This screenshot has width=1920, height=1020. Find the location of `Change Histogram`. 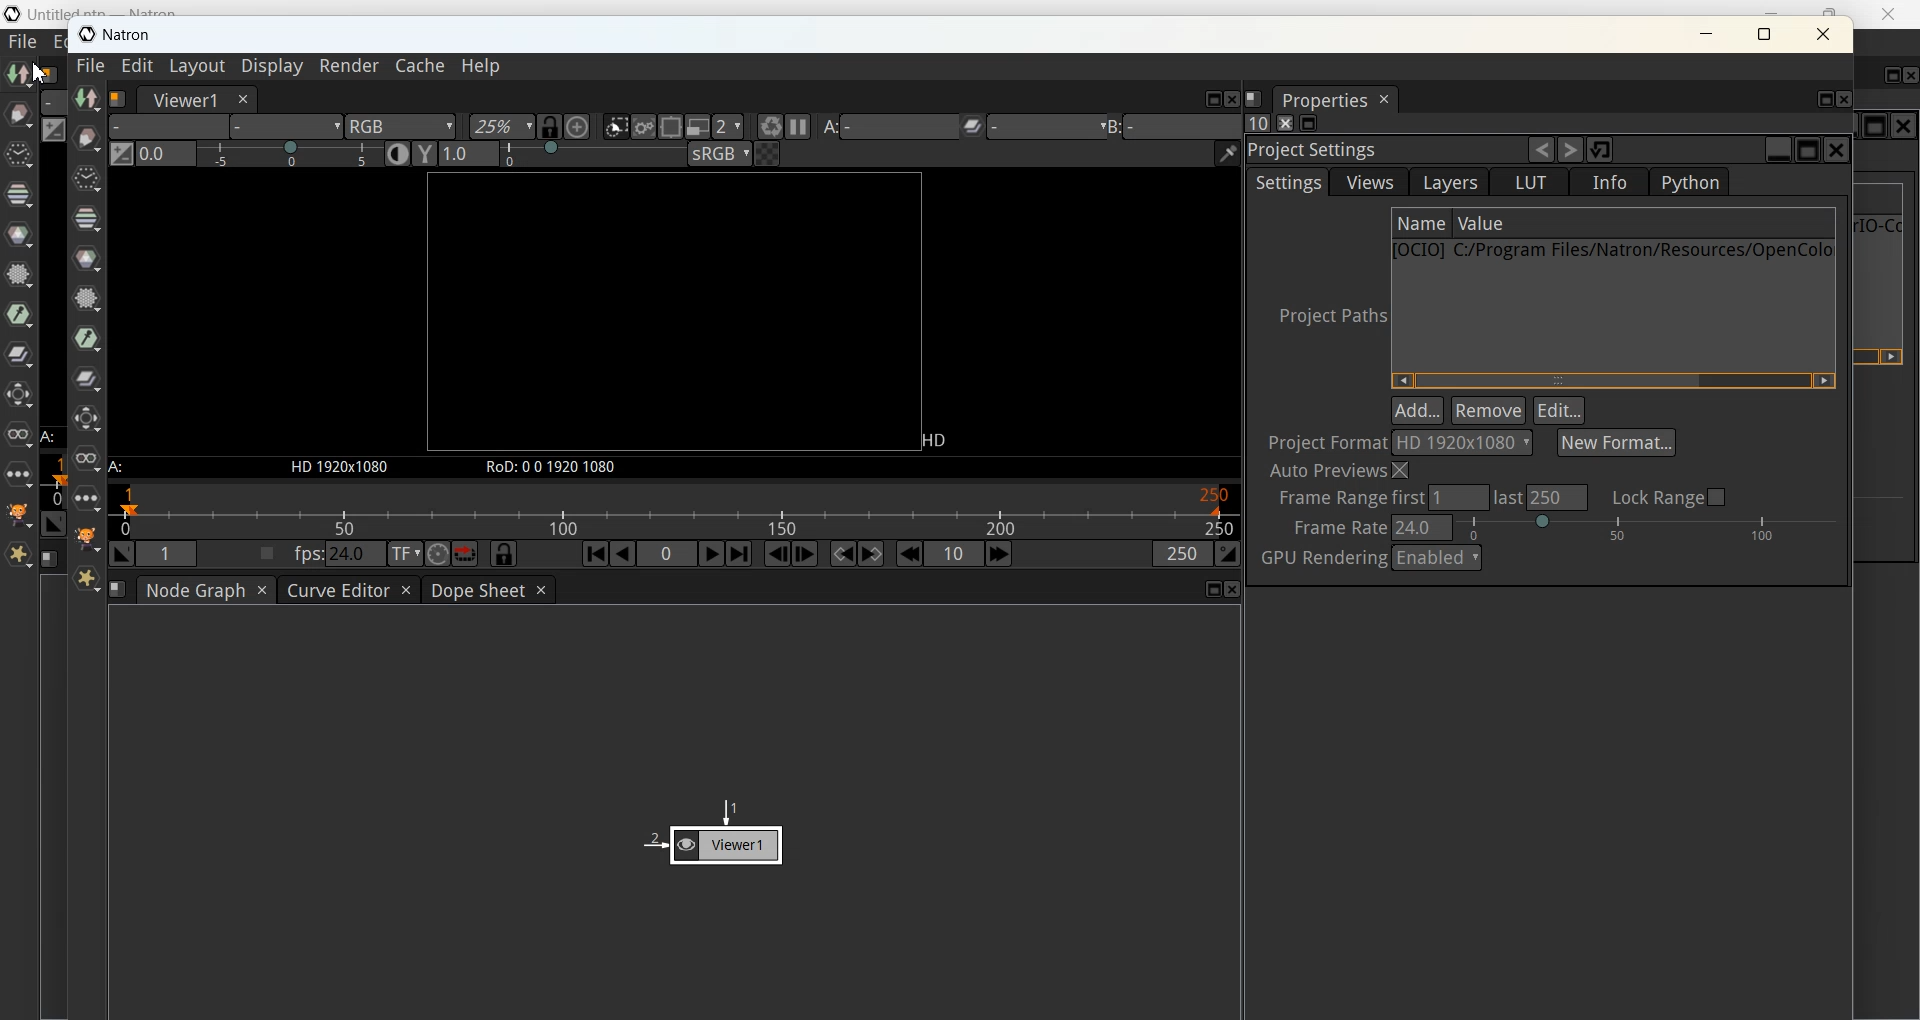

Change Histogram is located at coordinates (54, 130).